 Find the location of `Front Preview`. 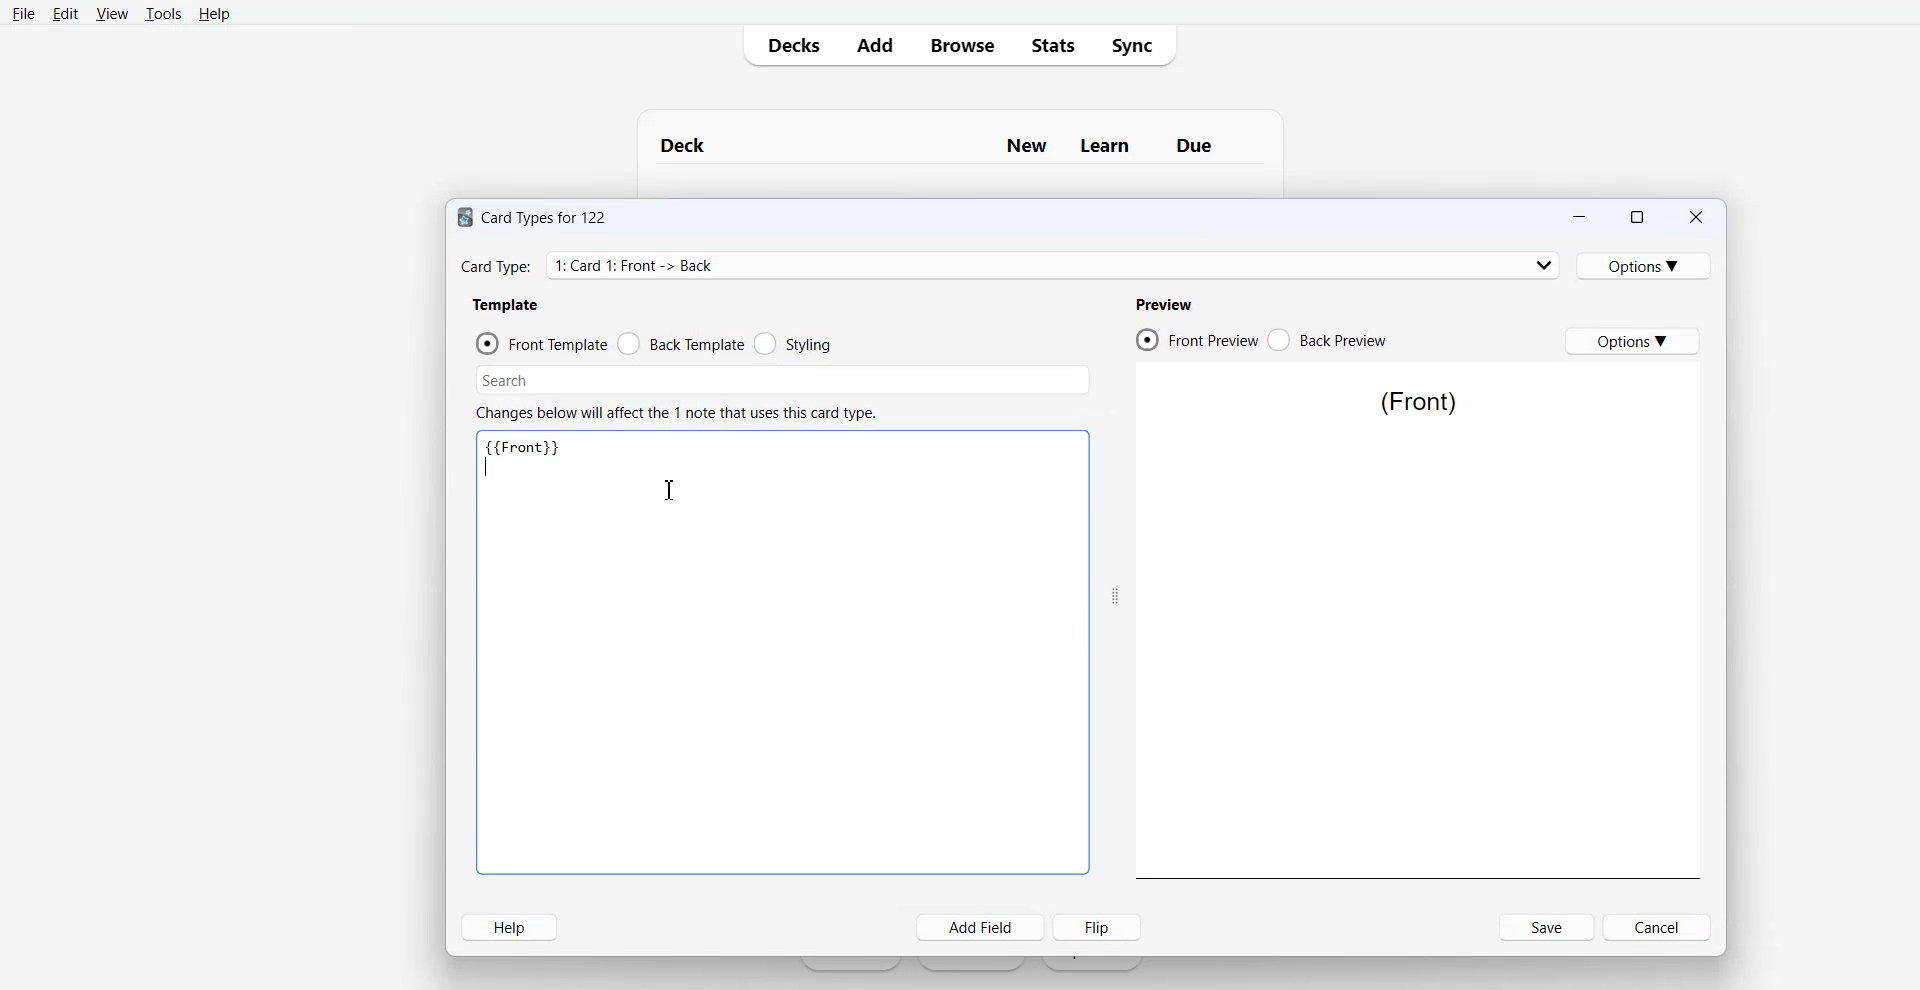

Front Preview is located at coordinates (1195, 338).